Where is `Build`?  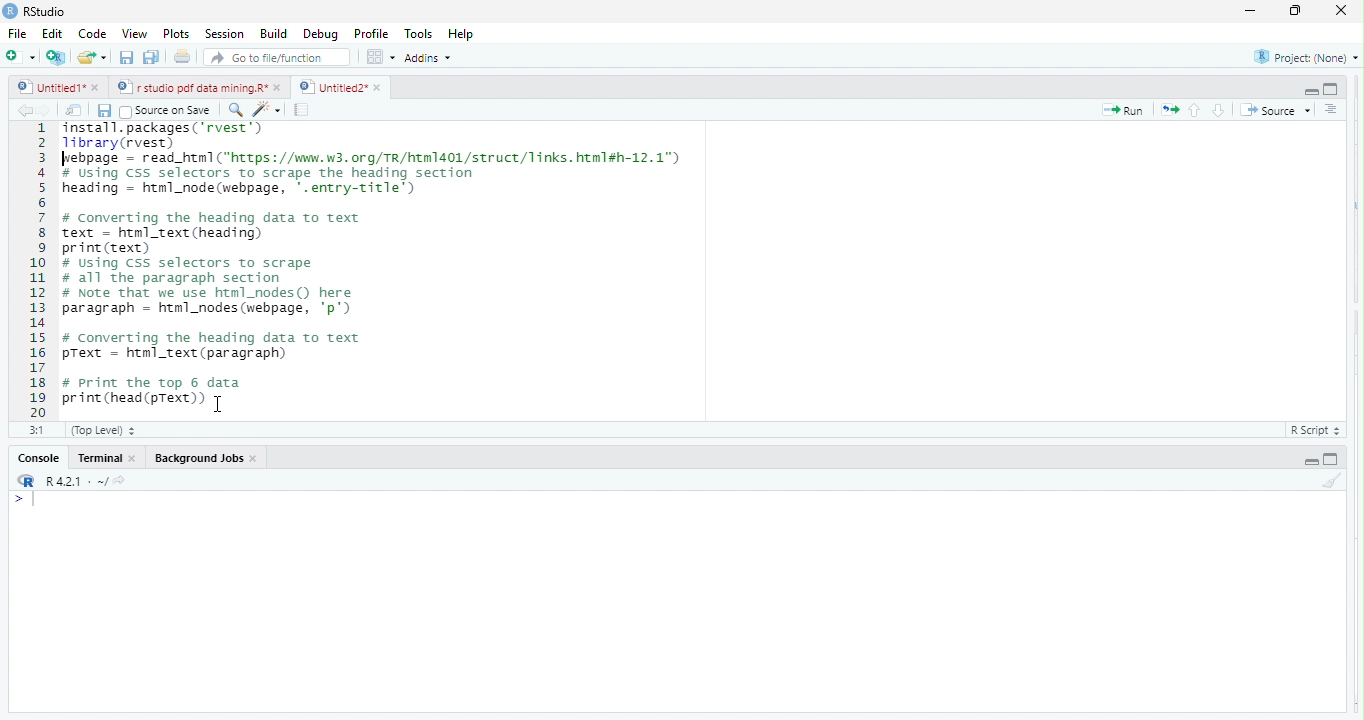
Build is located at coordinates (274, 34).